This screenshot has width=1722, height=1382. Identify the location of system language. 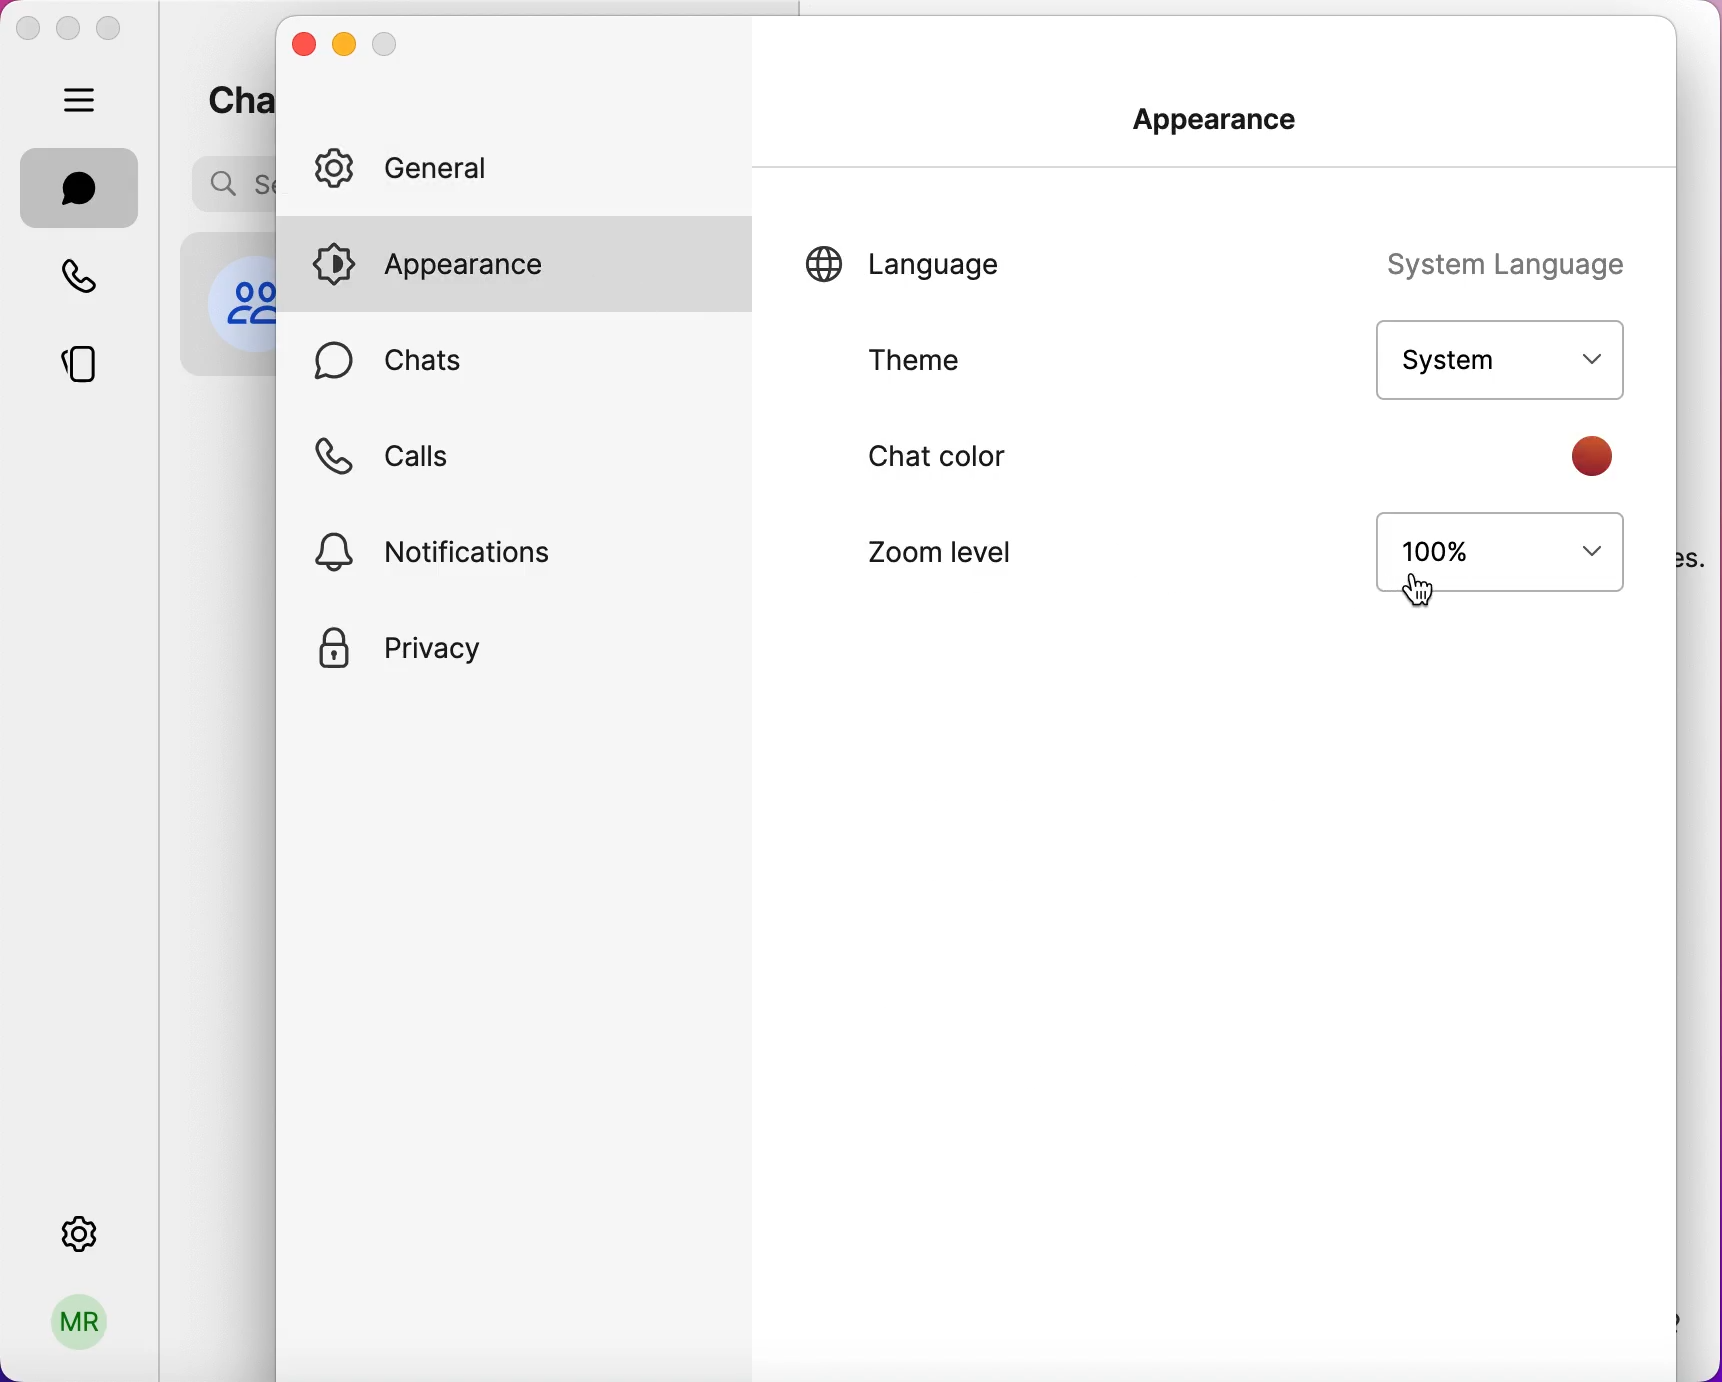
(1516, 243).